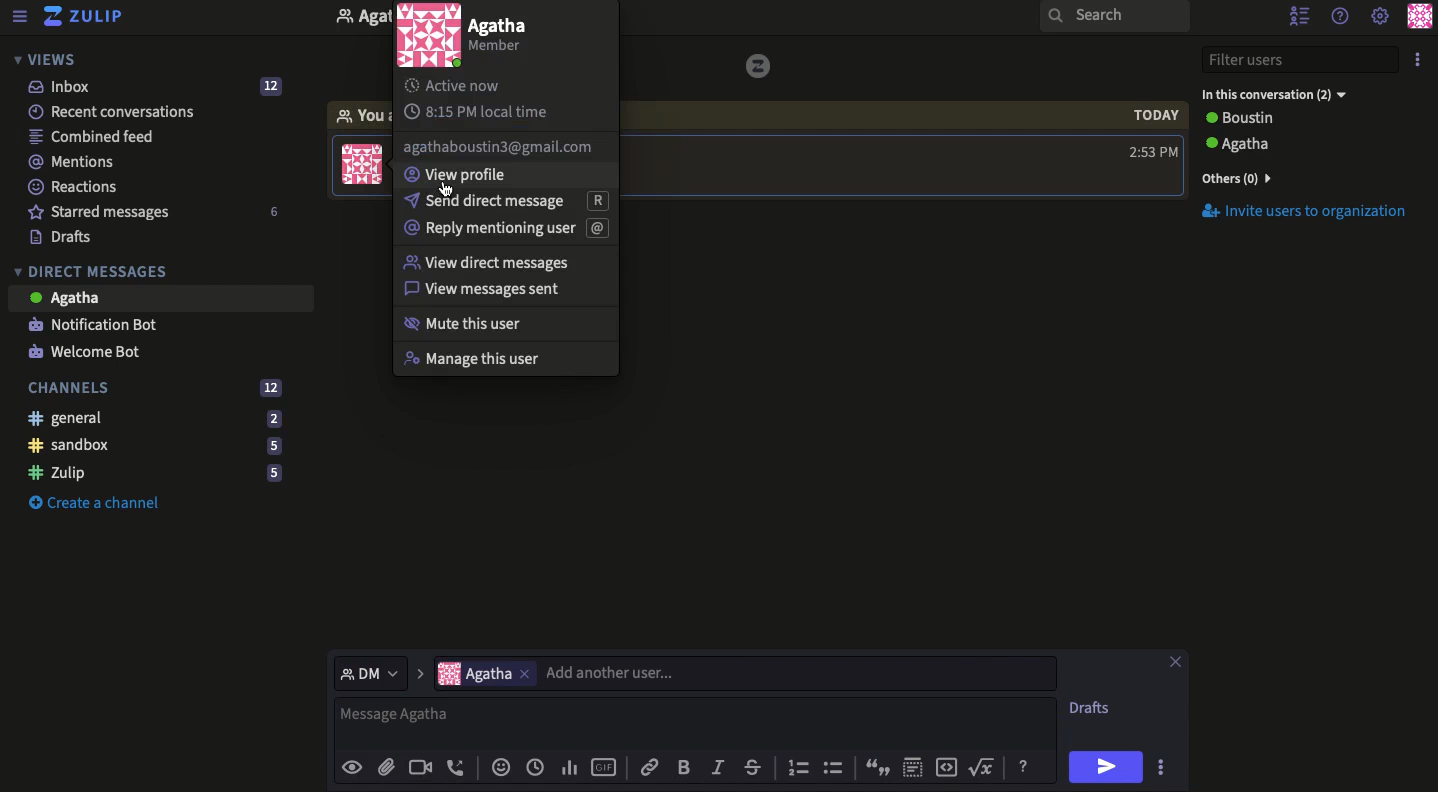  I want to click on Profile, so click(1419, 18).